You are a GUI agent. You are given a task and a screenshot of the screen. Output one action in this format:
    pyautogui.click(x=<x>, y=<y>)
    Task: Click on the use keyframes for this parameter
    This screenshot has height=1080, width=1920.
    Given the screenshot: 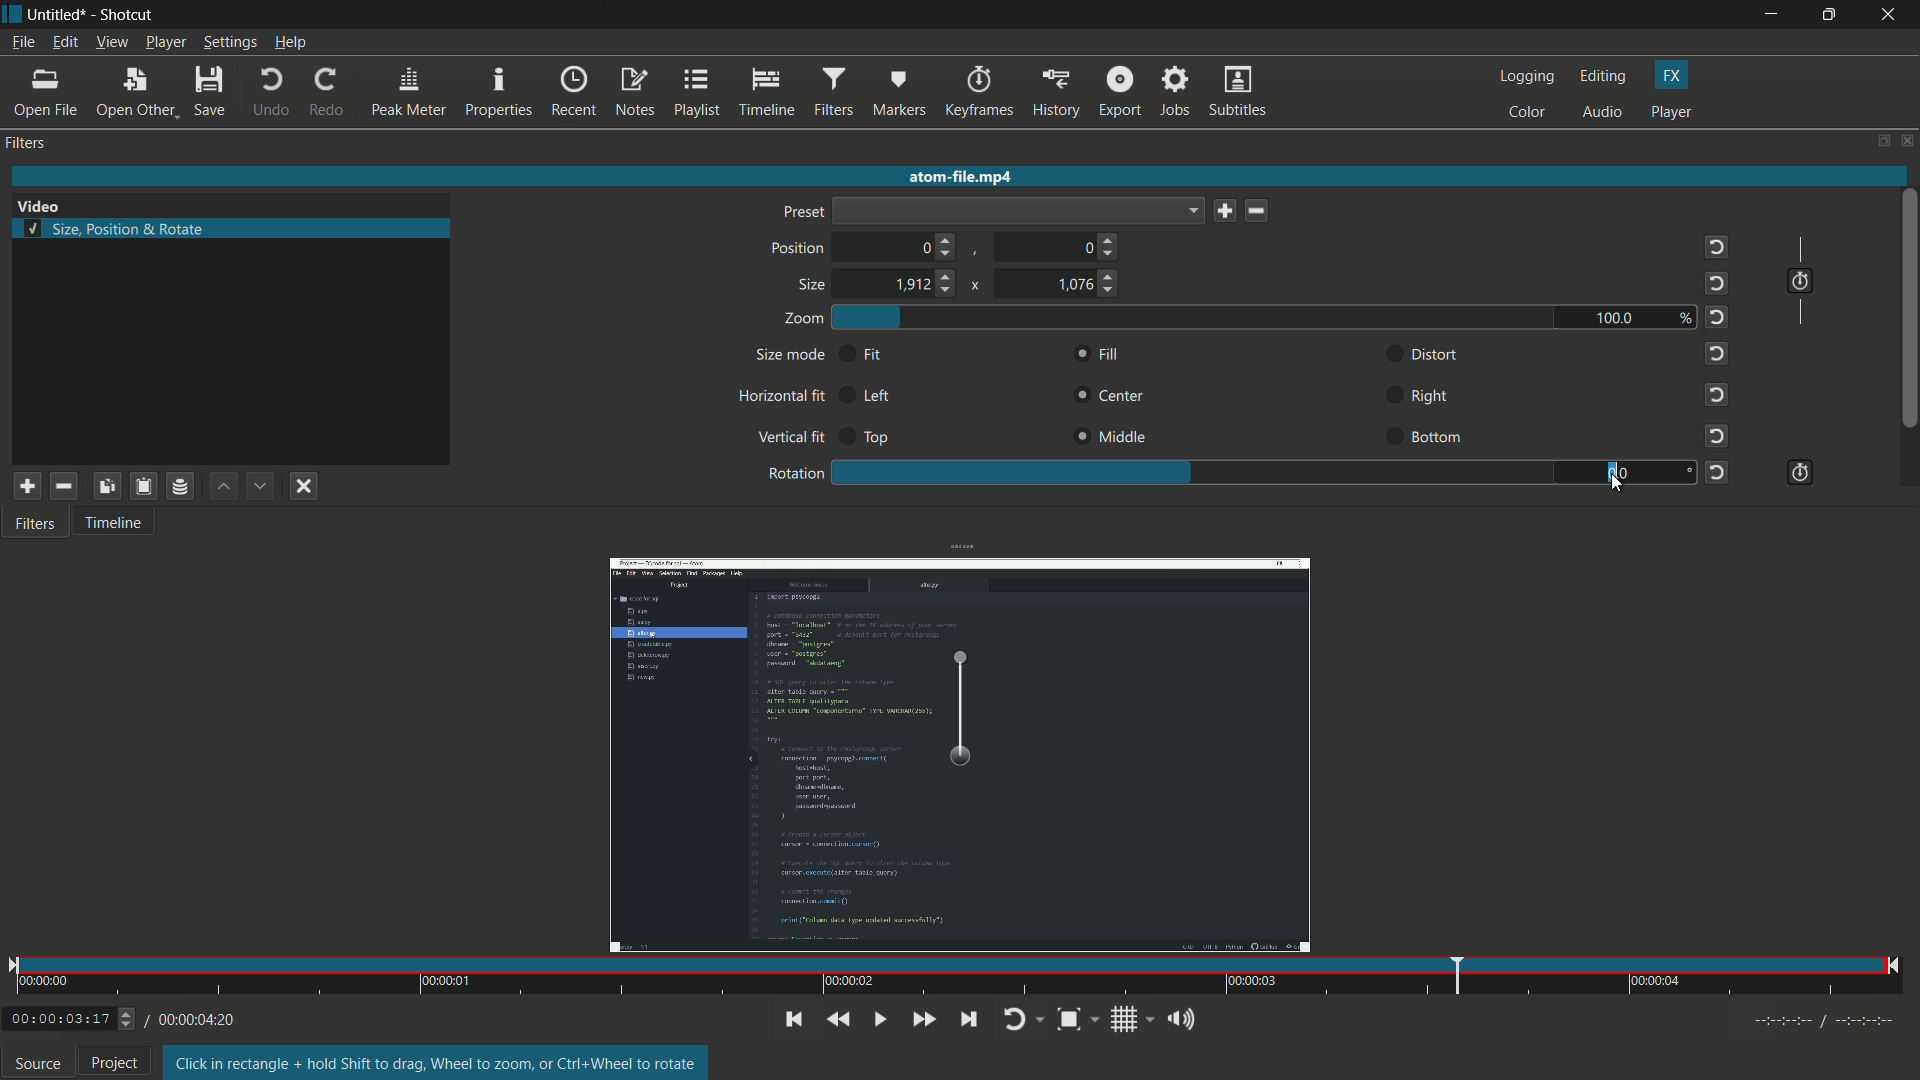 What is the action you would take?
    pyautogui.click(x=1798, y=474)
    